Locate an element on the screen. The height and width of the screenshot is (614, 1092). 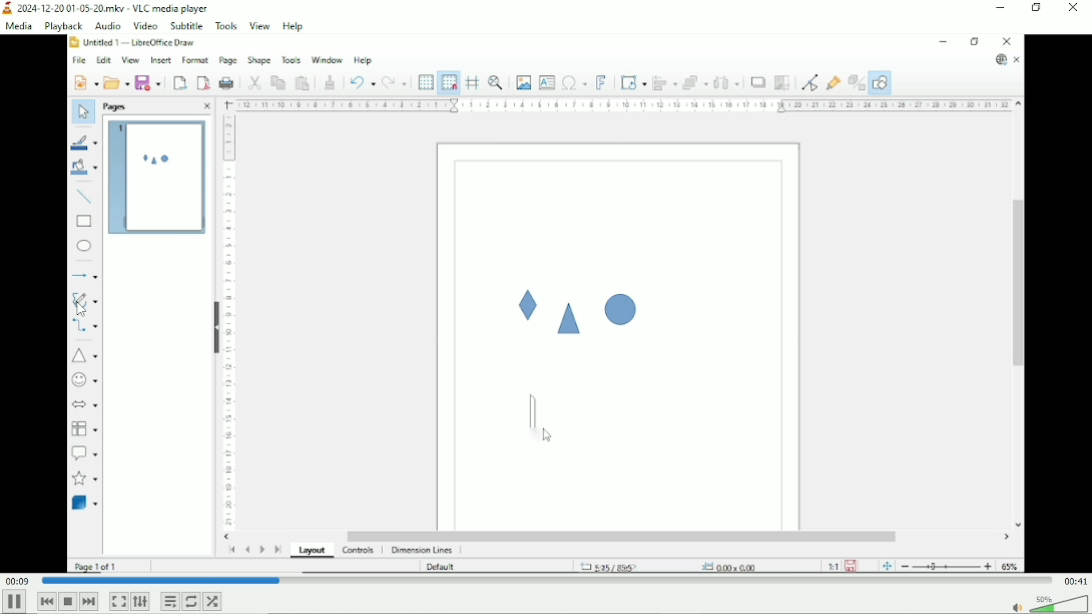
Restore down is located at coordinates (1037, 8).